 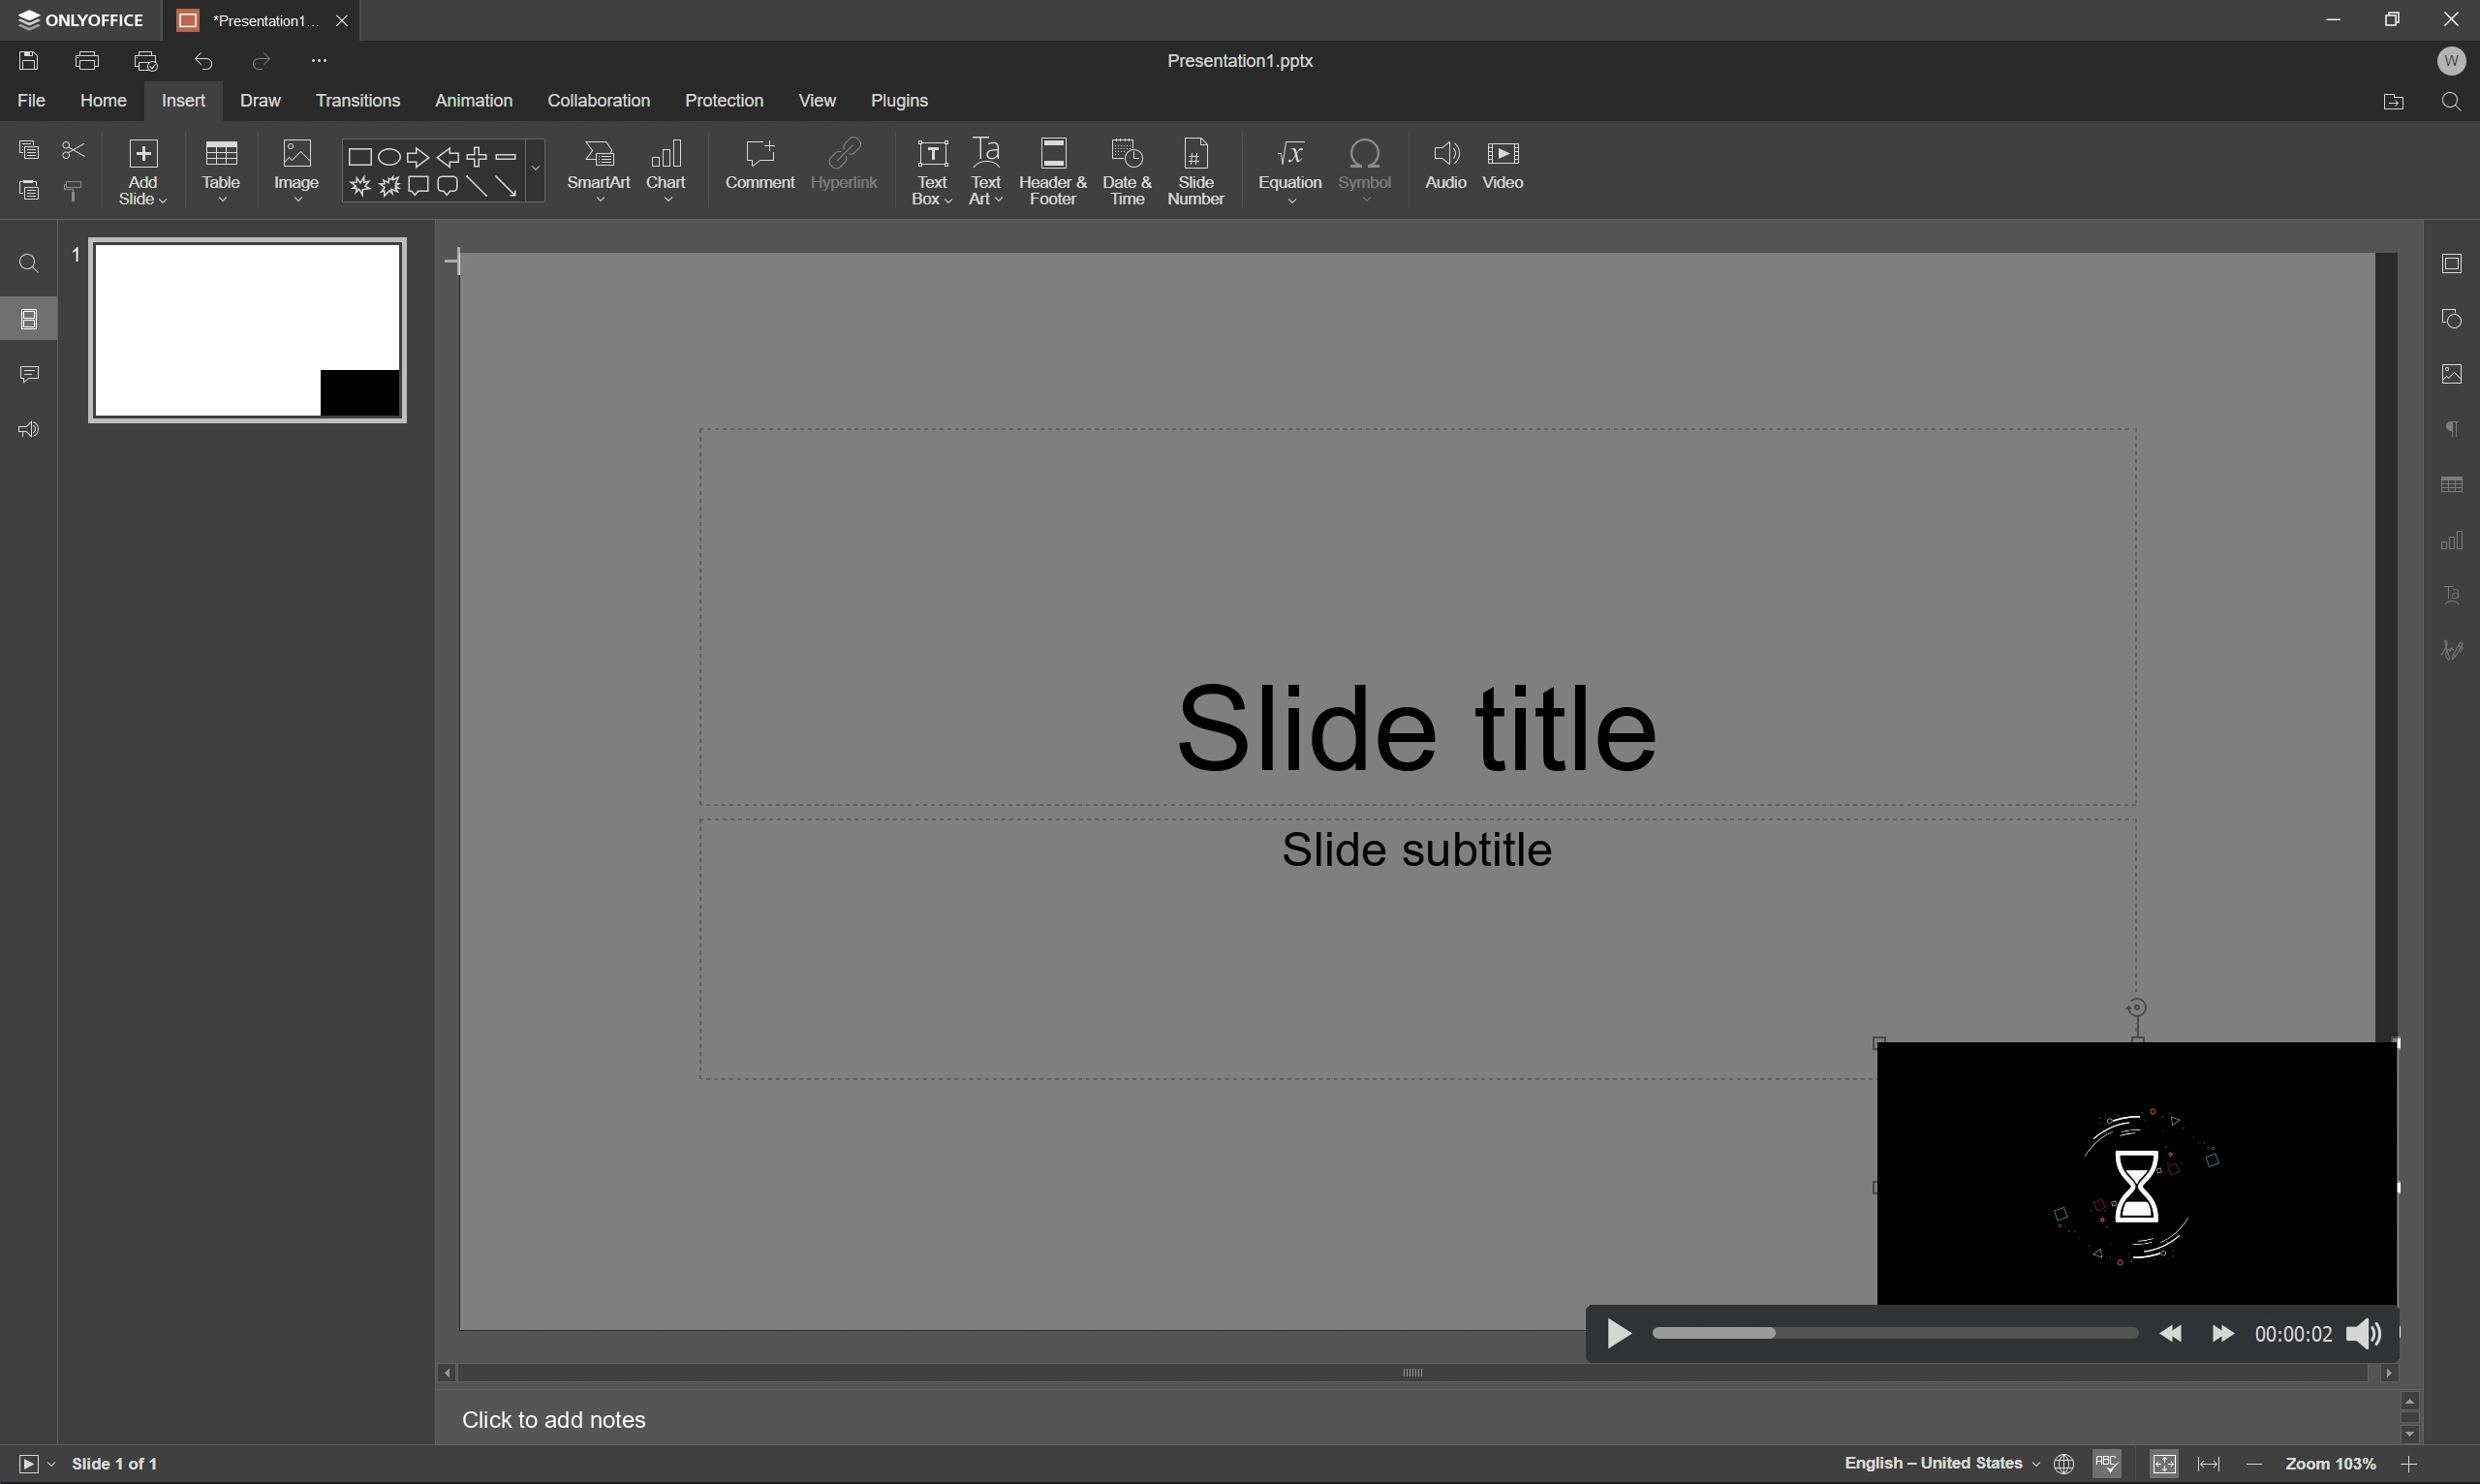 What do you see at coordinates (462, 266) in the screenshot?
I see `Cursor` at bounding box center [462, 266].